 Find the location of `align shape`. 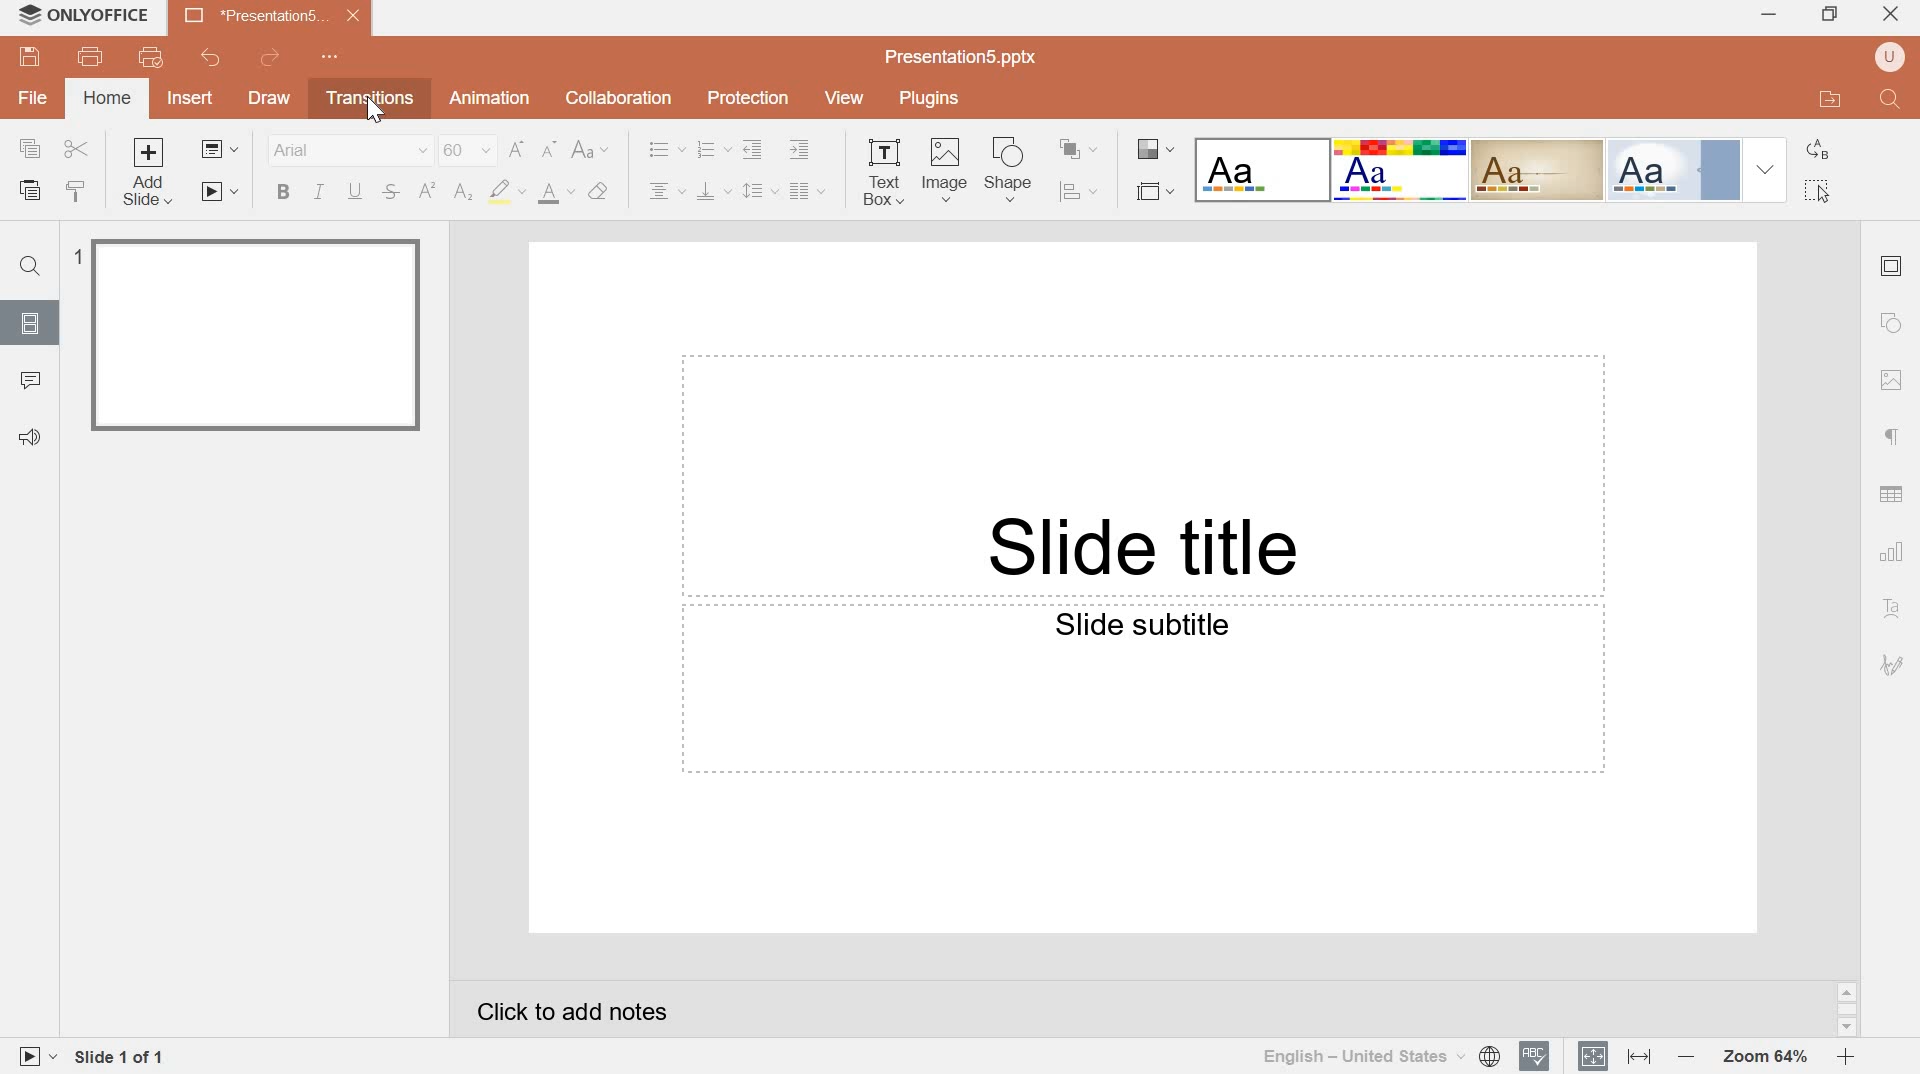

align shape is located at coordinates (1081, 191).